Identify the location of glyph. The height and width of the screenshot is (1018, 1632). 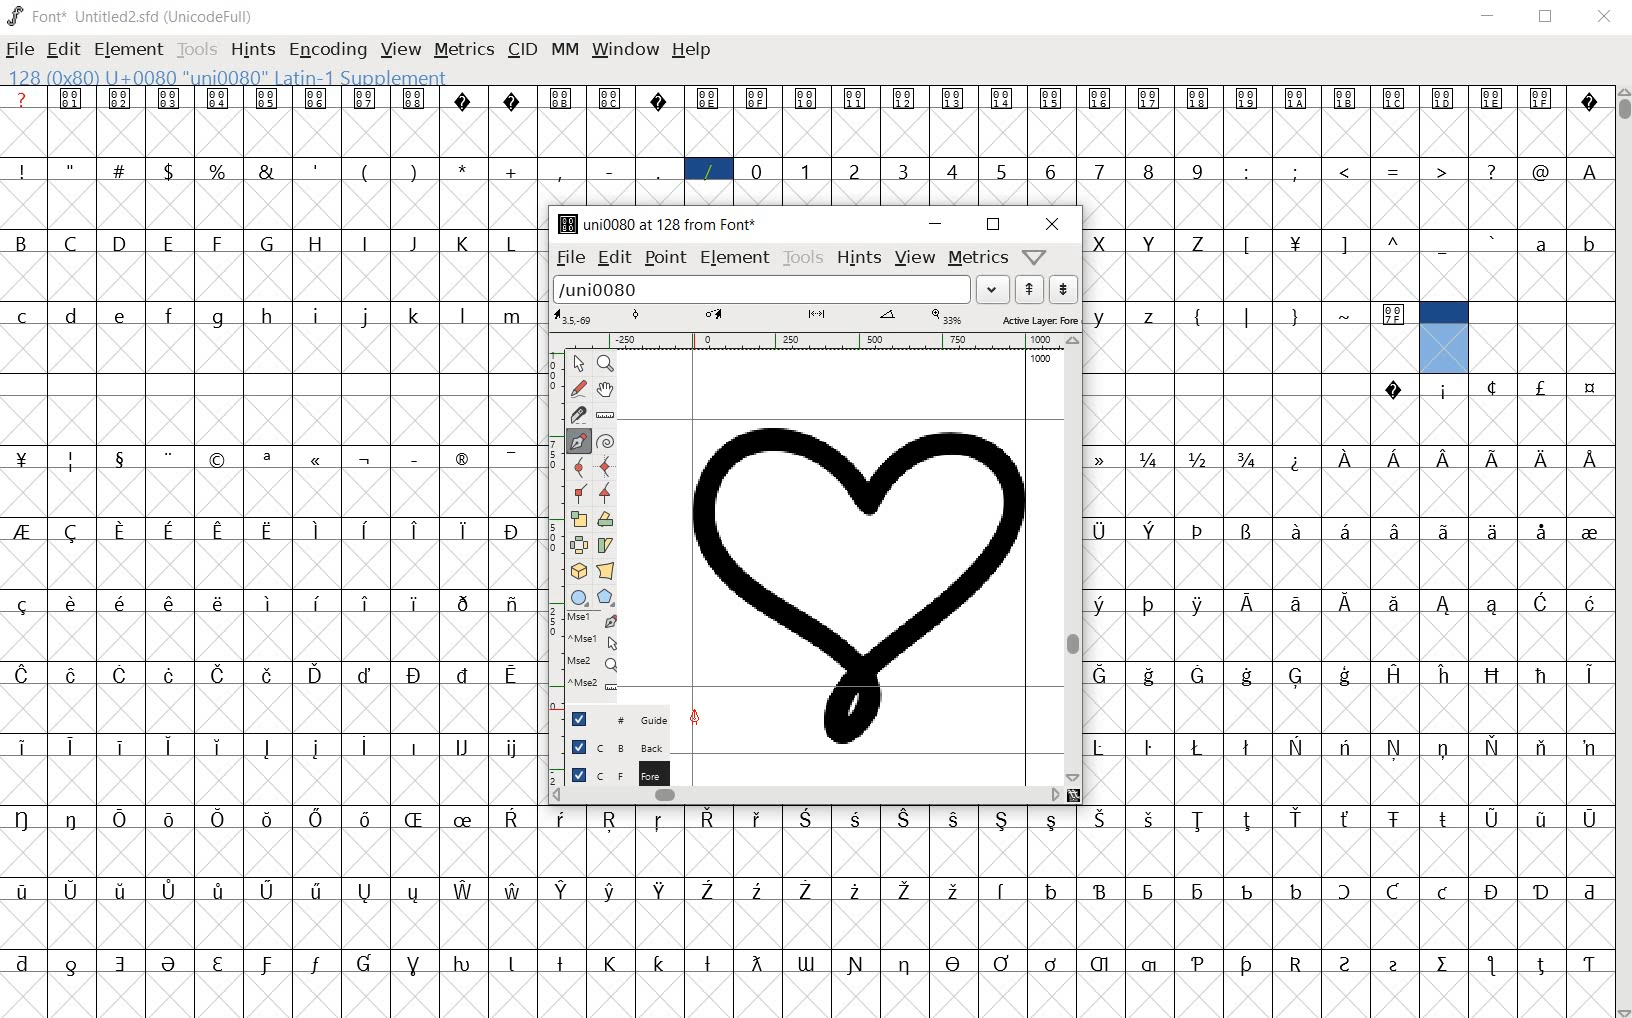
(1345, 819).